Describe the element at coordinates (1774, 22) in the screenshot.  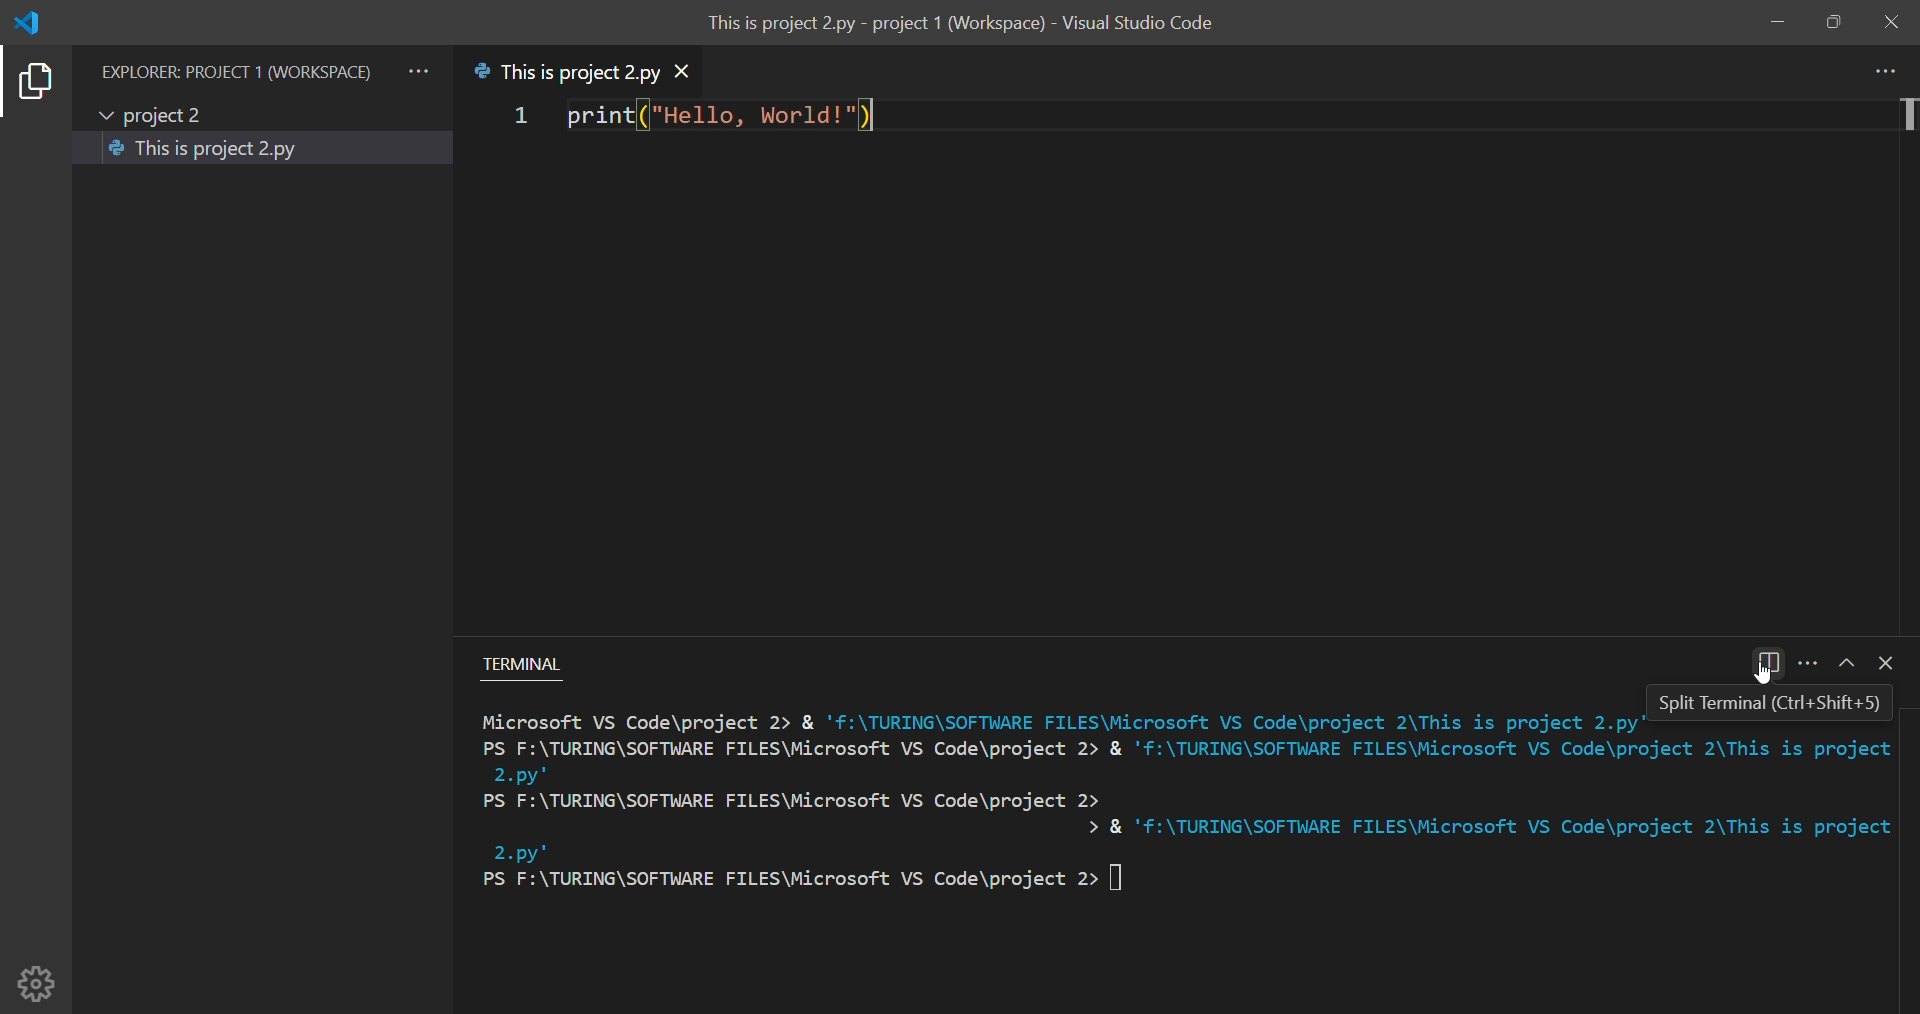
I see `minimize` at that location.